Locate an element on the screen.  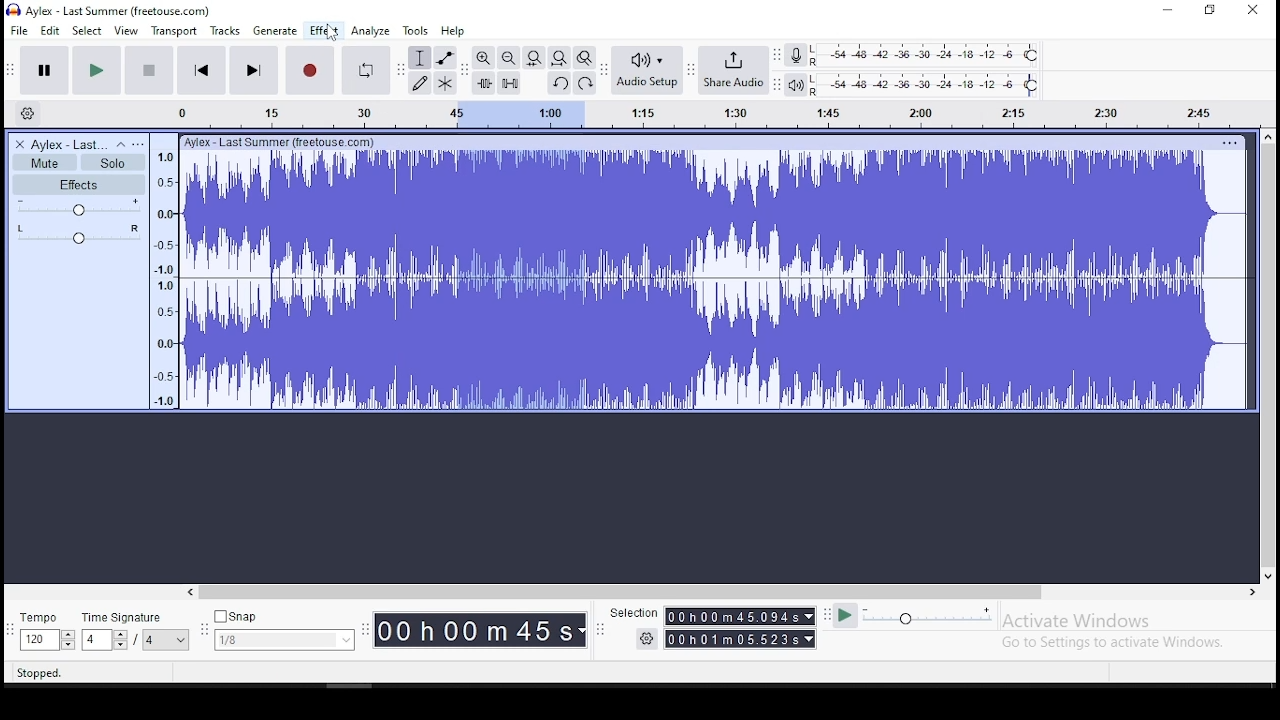
skip to start is located at coordinates (201, 71).